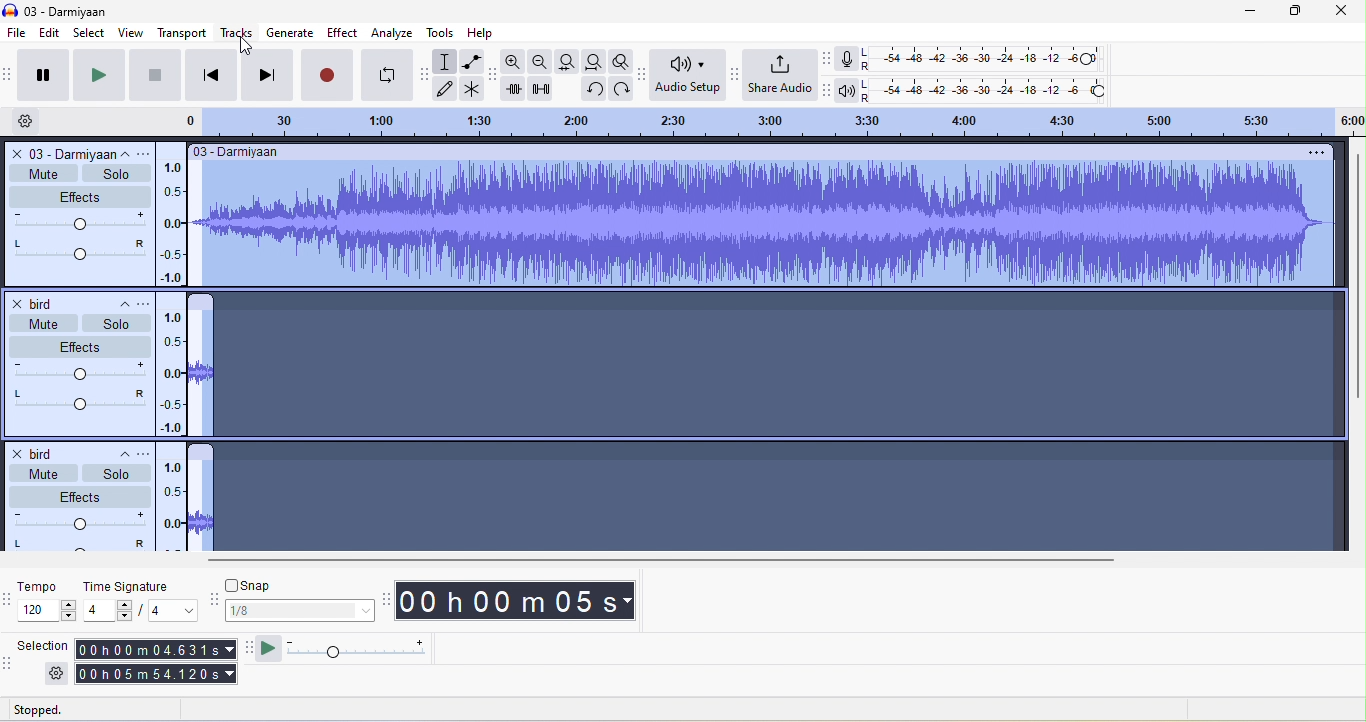 Image resolution: width=1366 pixels, height=722 pixels. I want to click on volume, so click(79, 222).